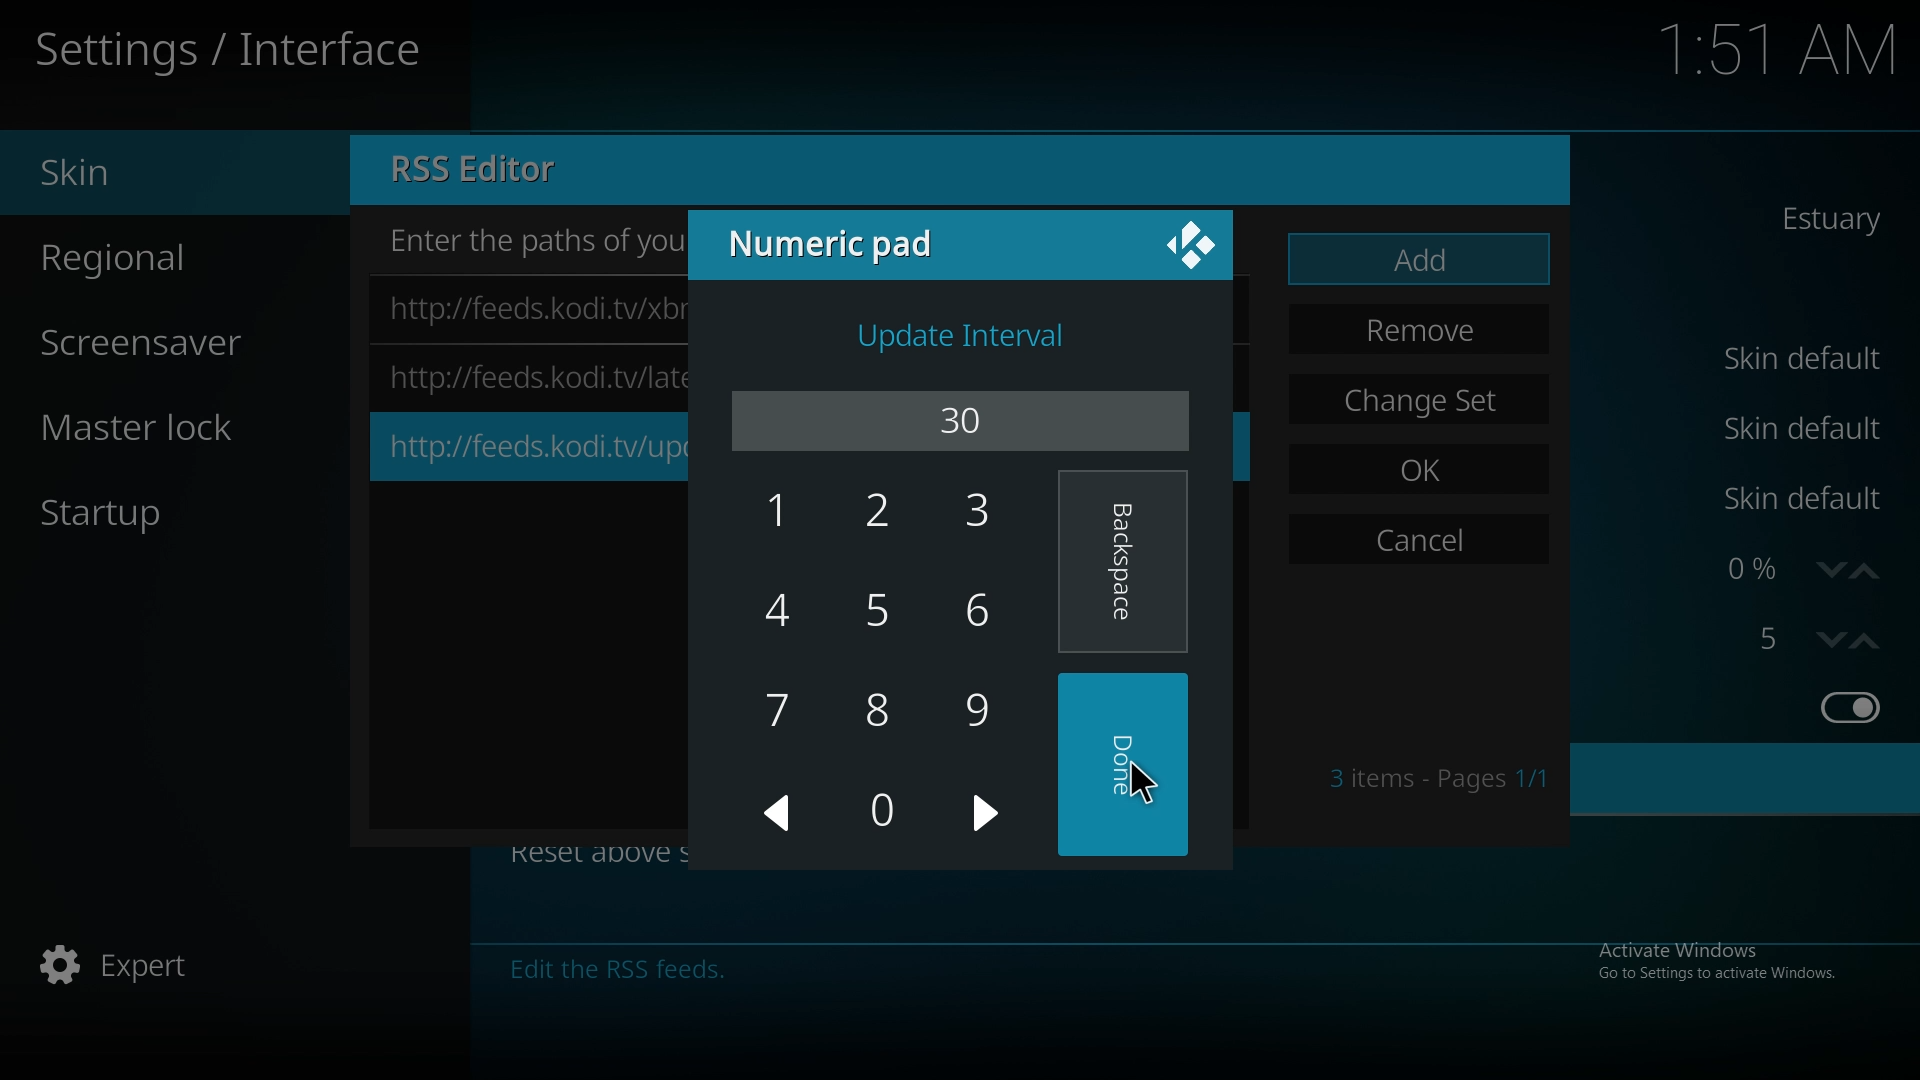 The image size is (1920, 1080). What do you see at coordinates (526, 168) in the screenshot?
I see `RSS Editor` at bounding box center [526, 168].